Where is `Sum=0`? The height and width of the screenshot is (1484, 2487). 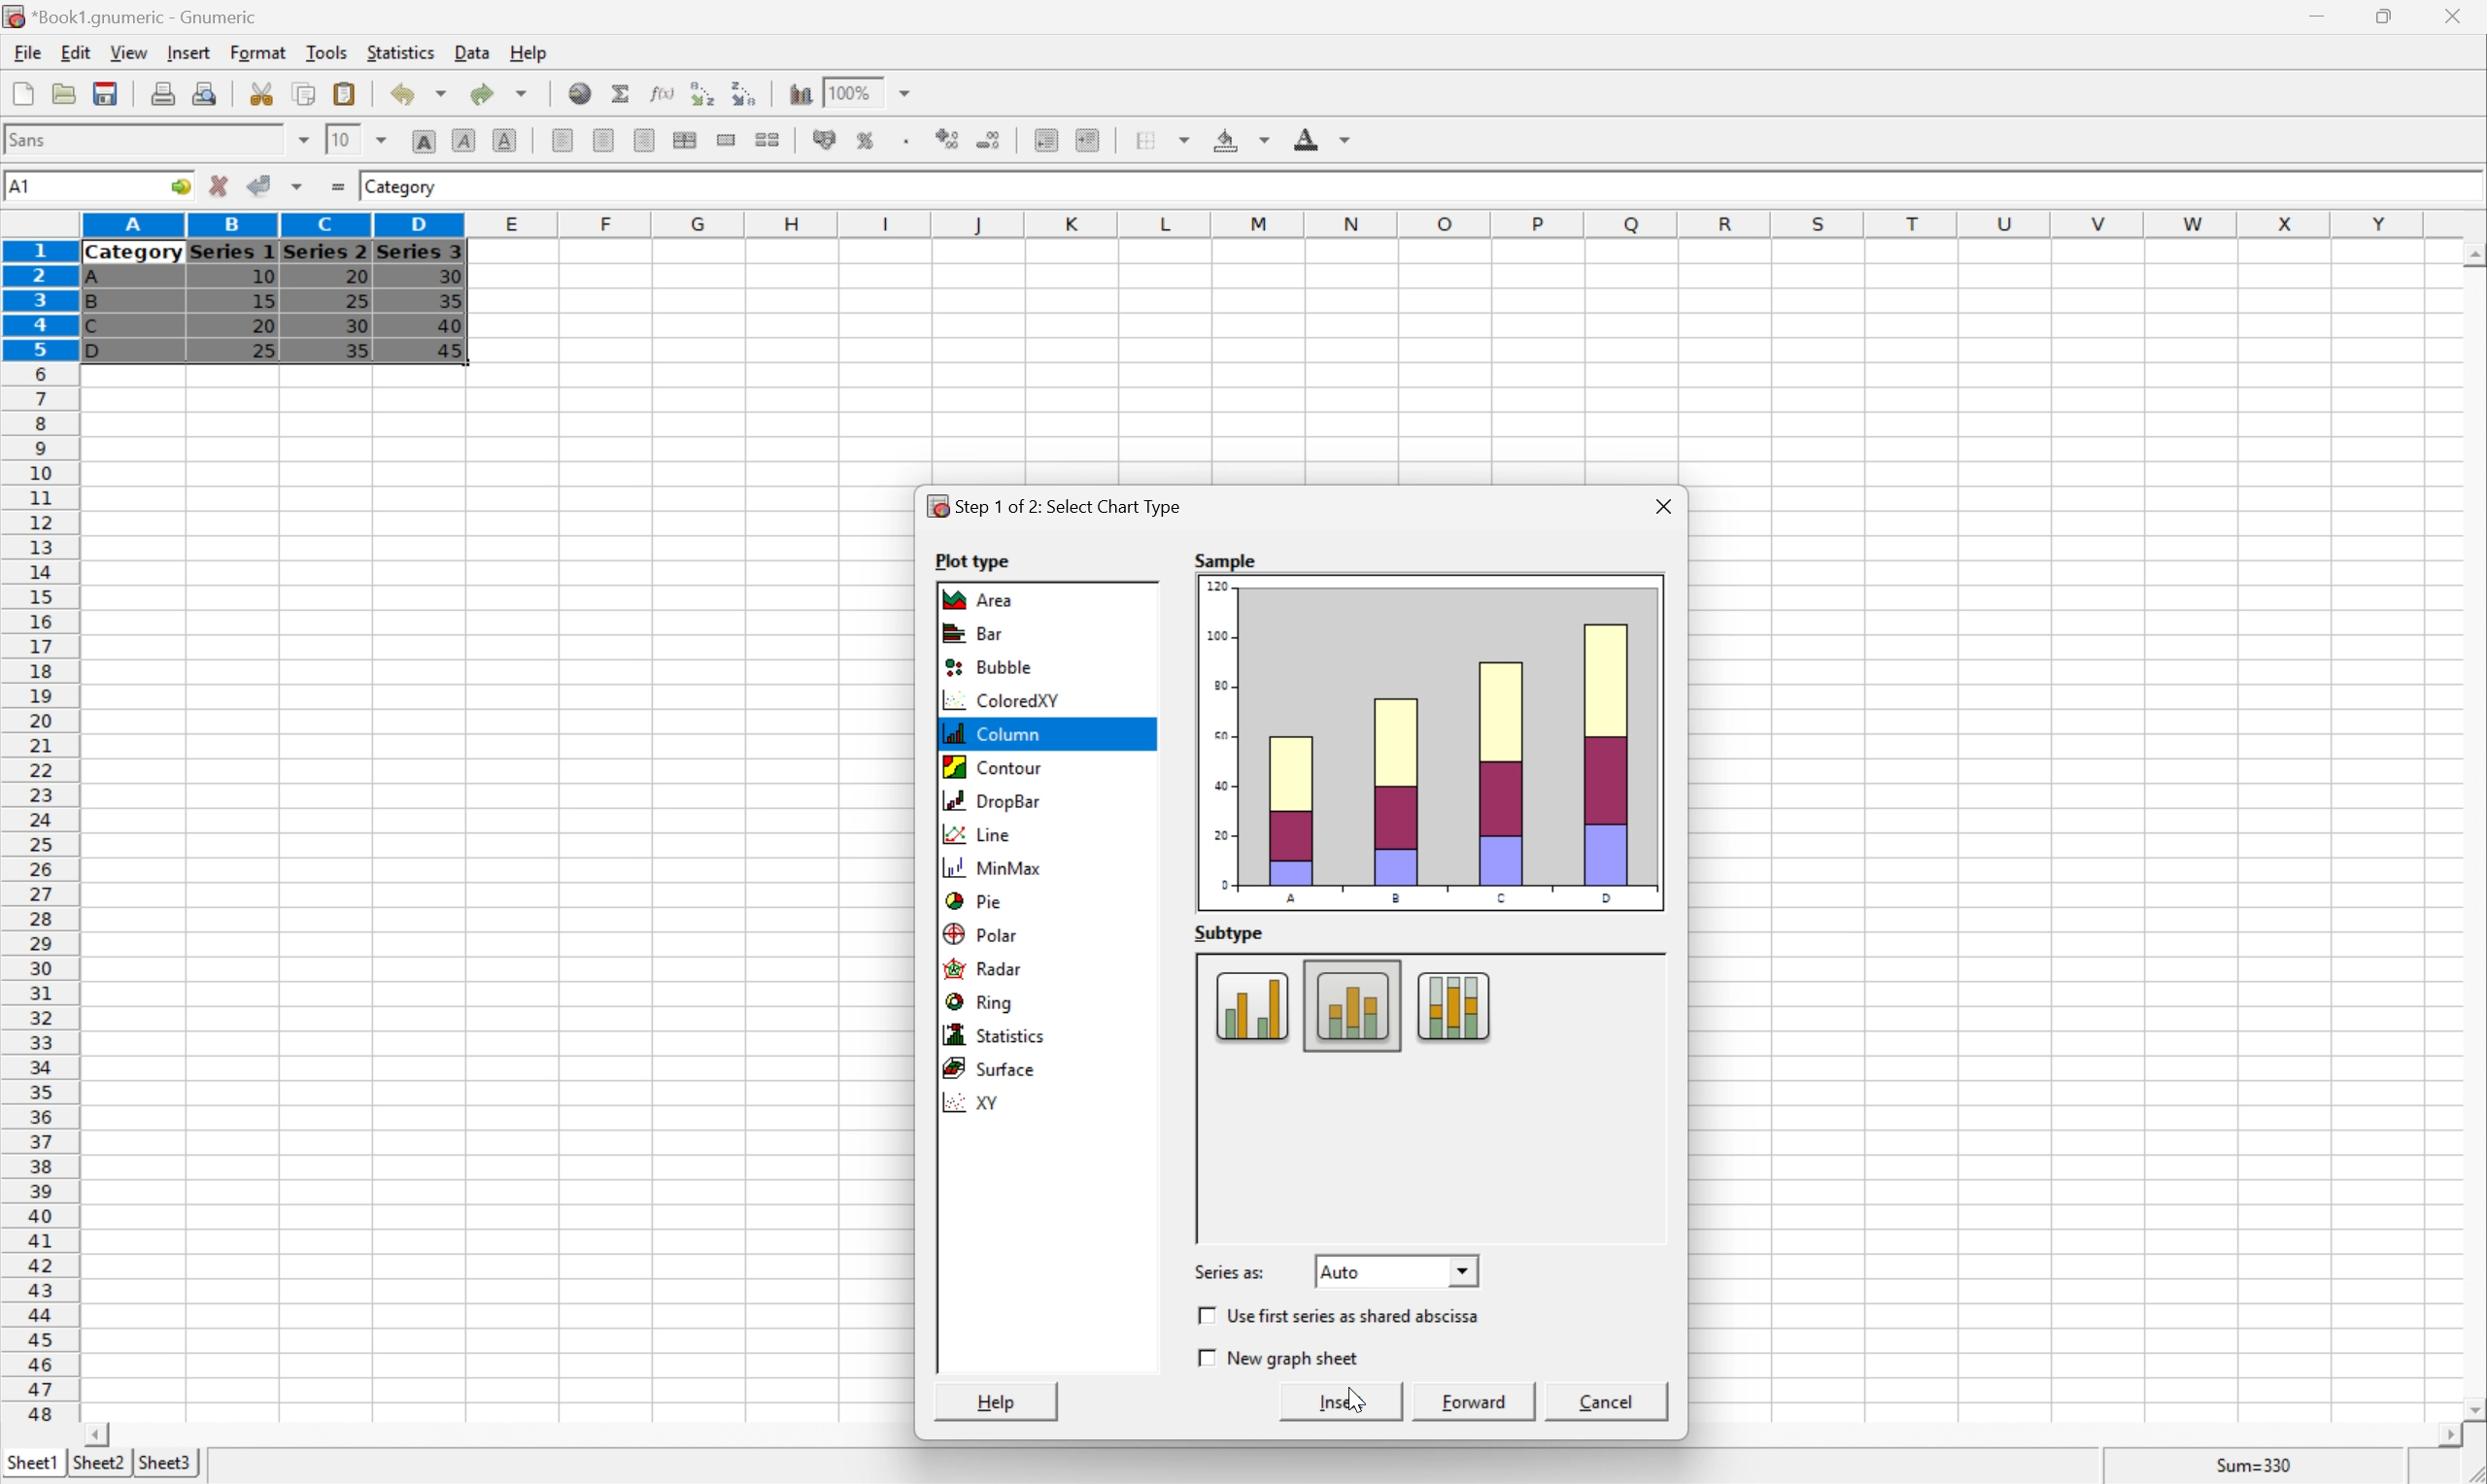
Sum=0 is located at coordinates (2259, 1469).